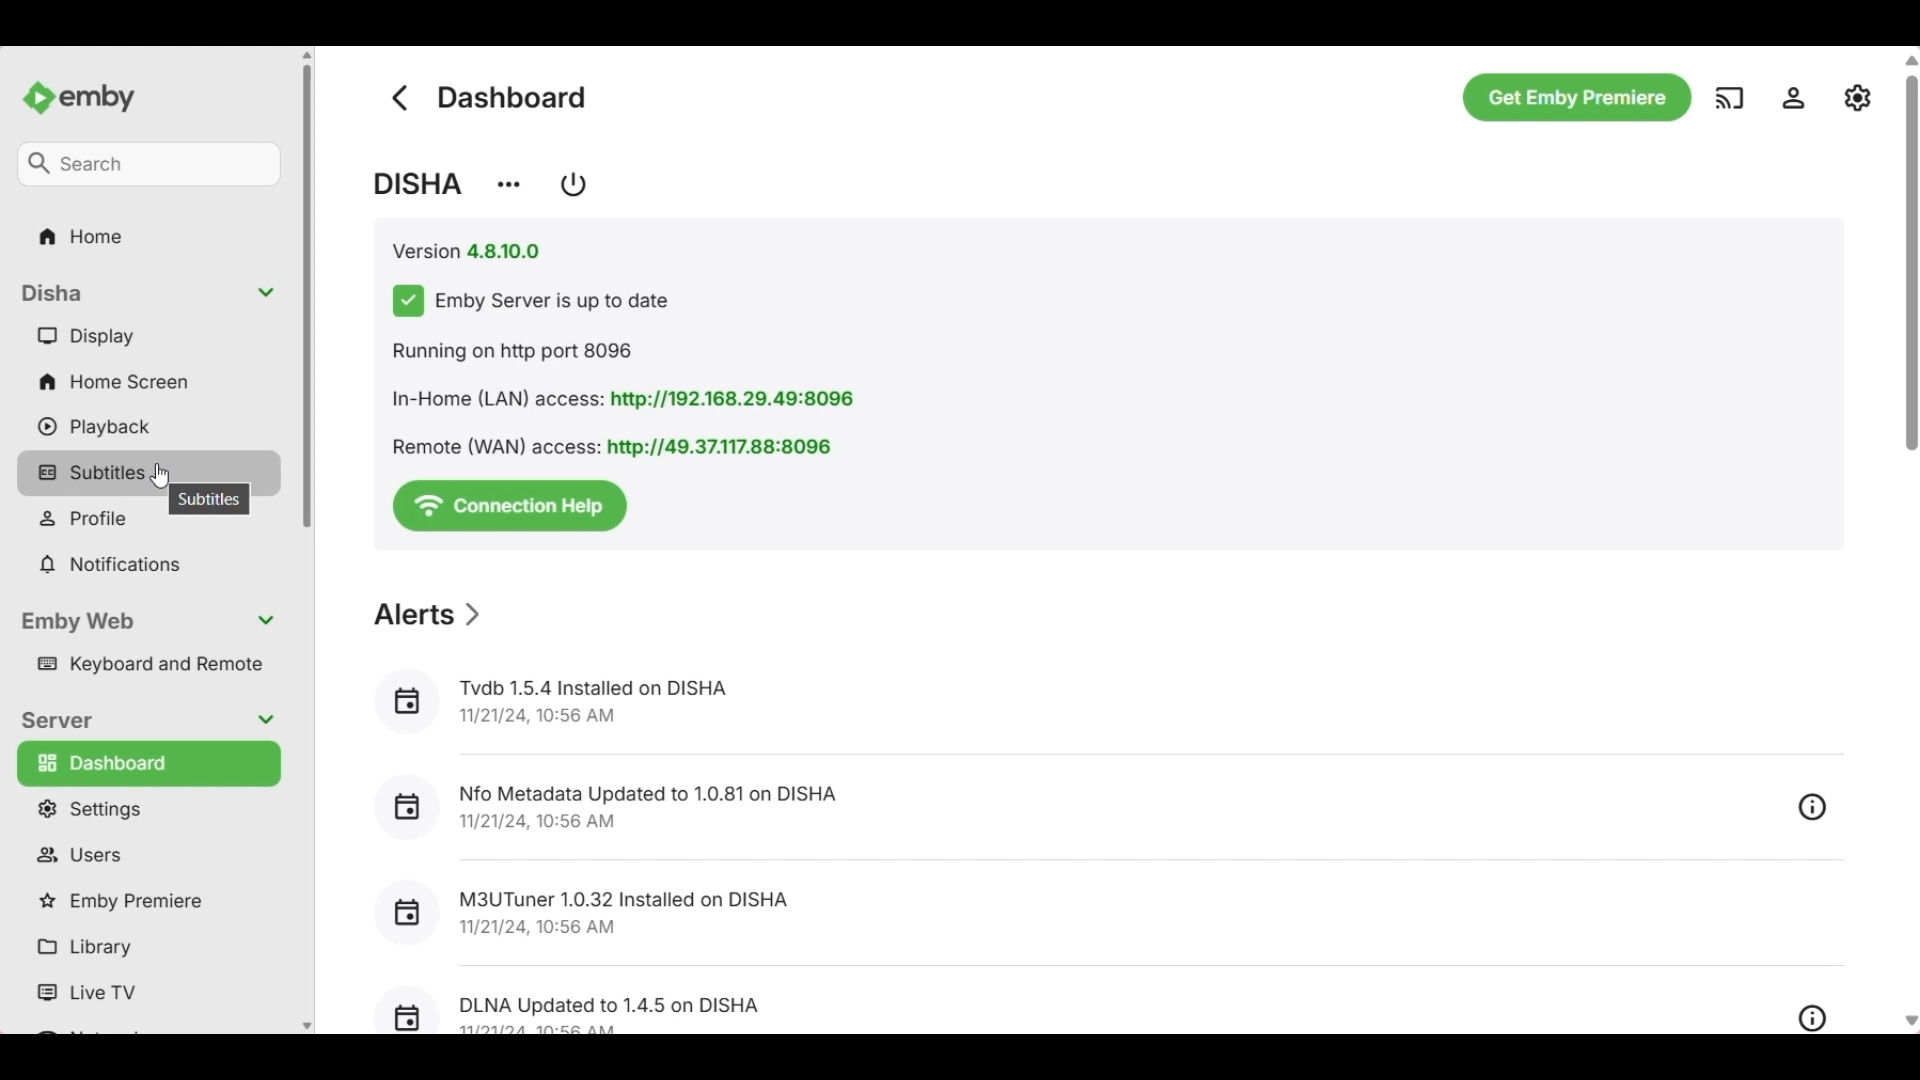 The height and width of the screenshot is (1080, 1920). What do you see at coordinates (153, 623) in the screenshot?
I see `Collapse Emby web` at bounding box center [153, 623].